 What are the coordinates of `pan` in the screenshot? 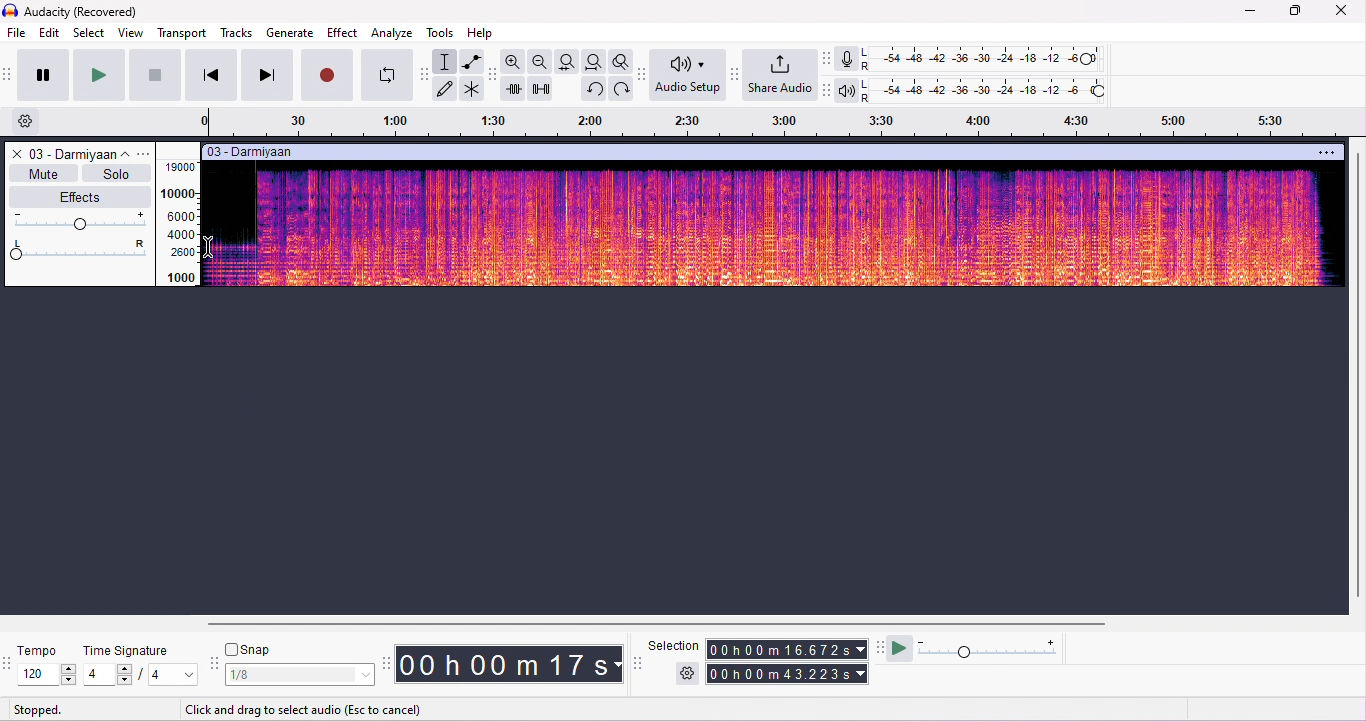 It's located at (79, 251).